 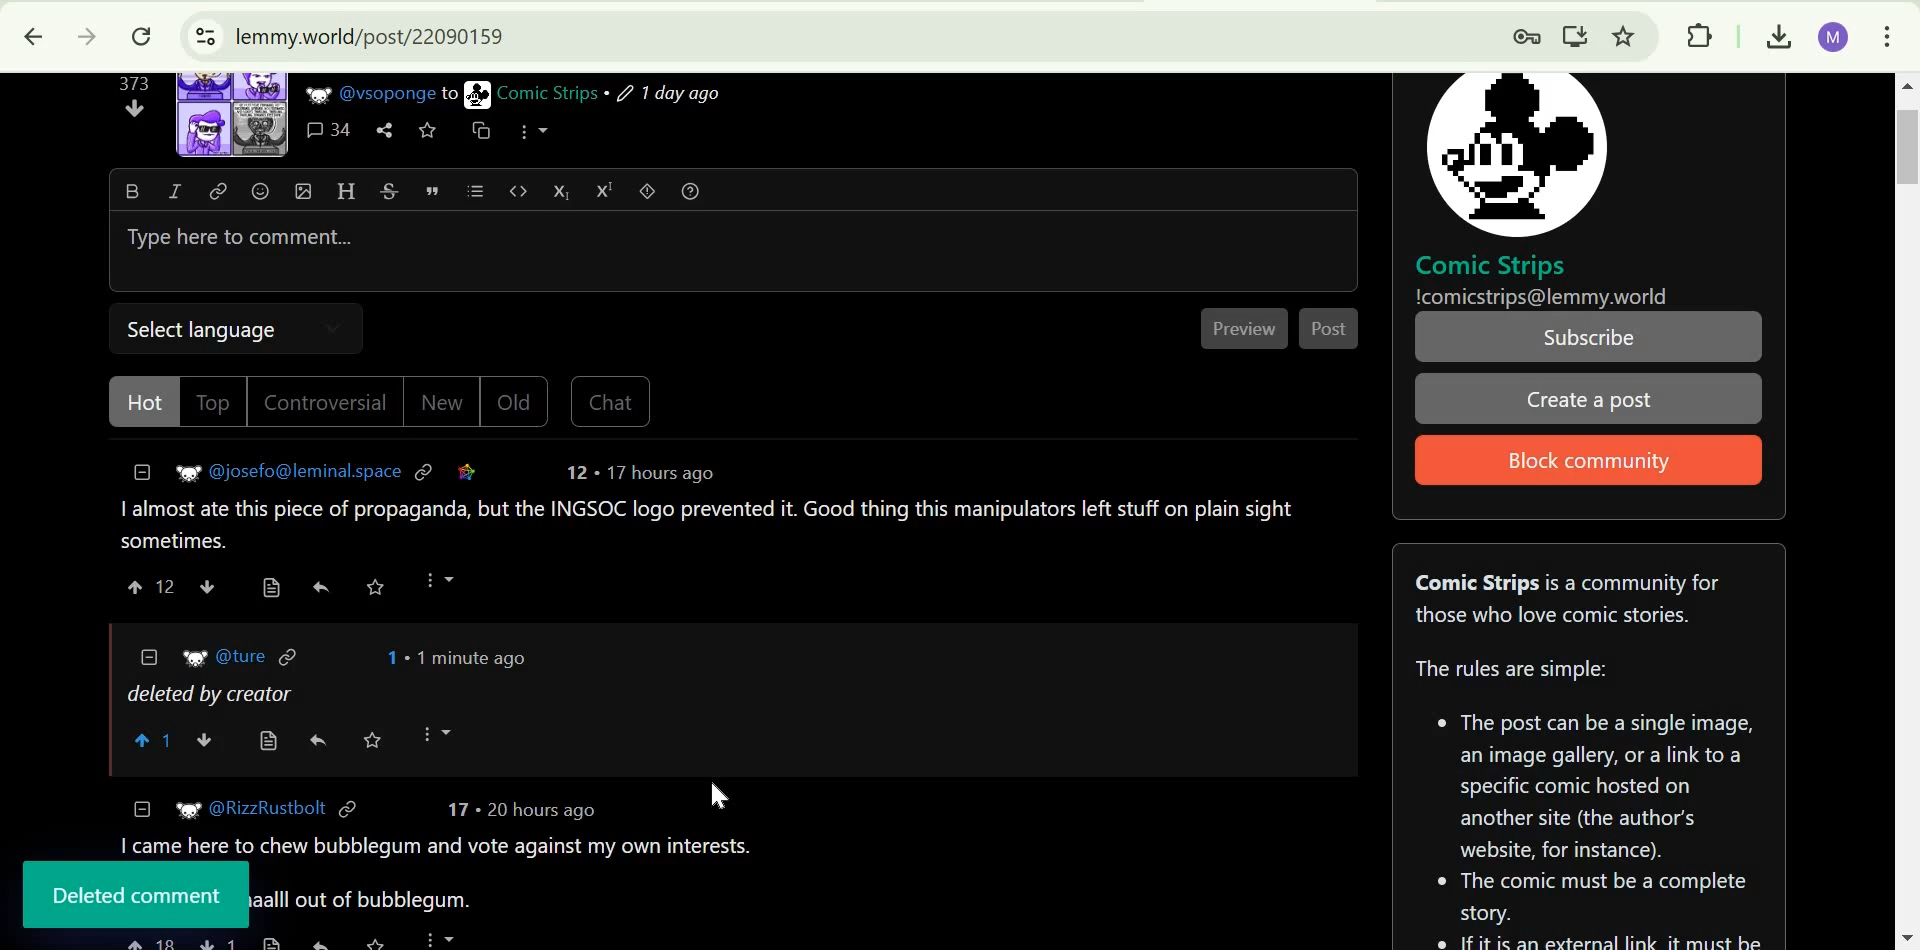 I want to click on subscript, so click(x=561, y=190).